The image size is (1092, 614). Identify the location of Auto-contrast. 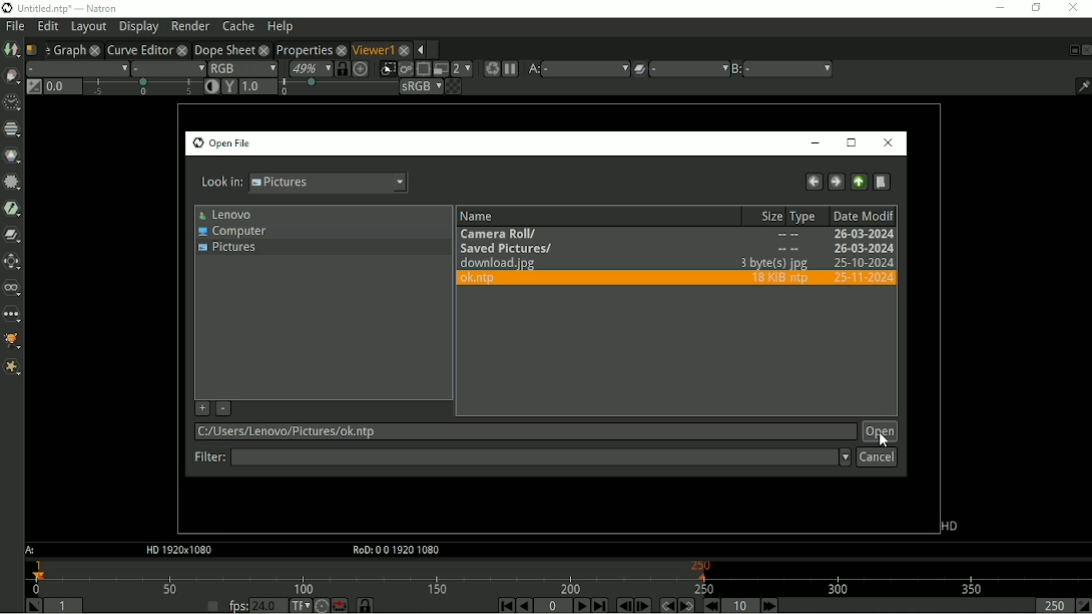
(212, 87).